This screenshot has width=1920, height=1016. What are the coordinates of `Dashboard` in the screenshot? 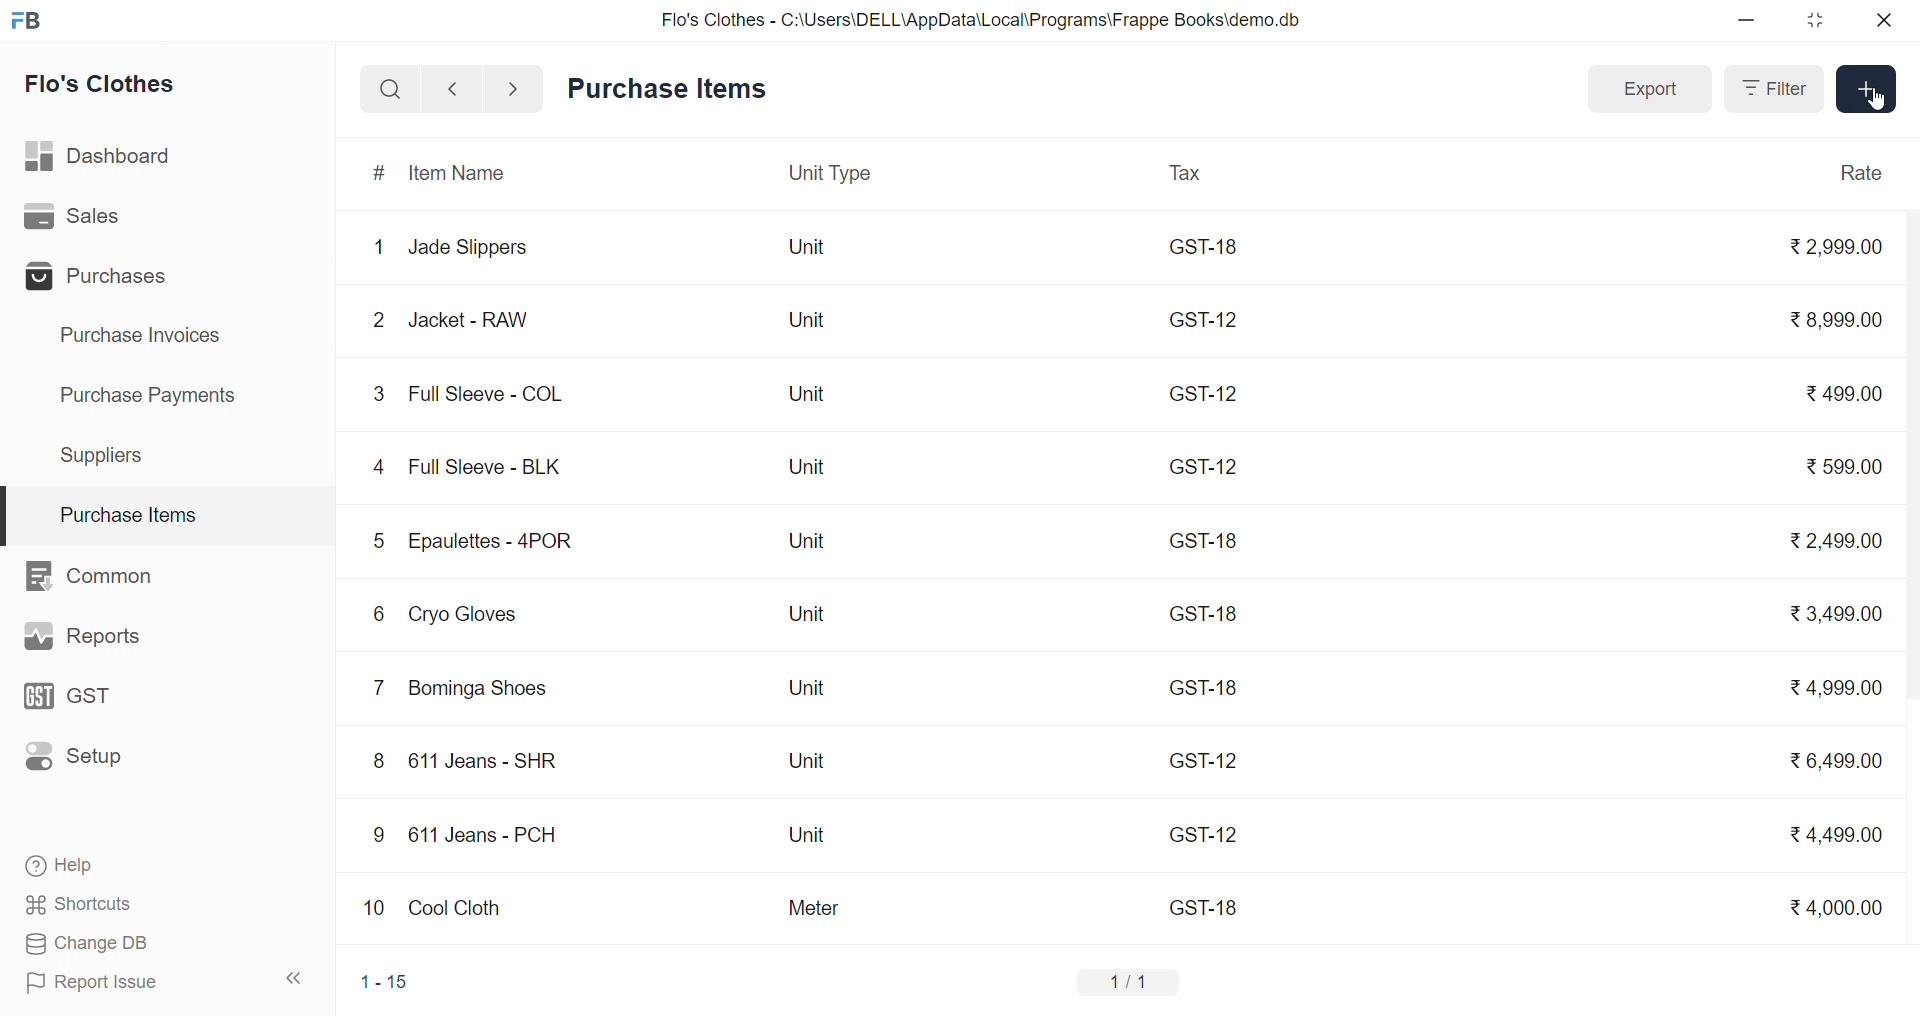 It's located at (107, 153).